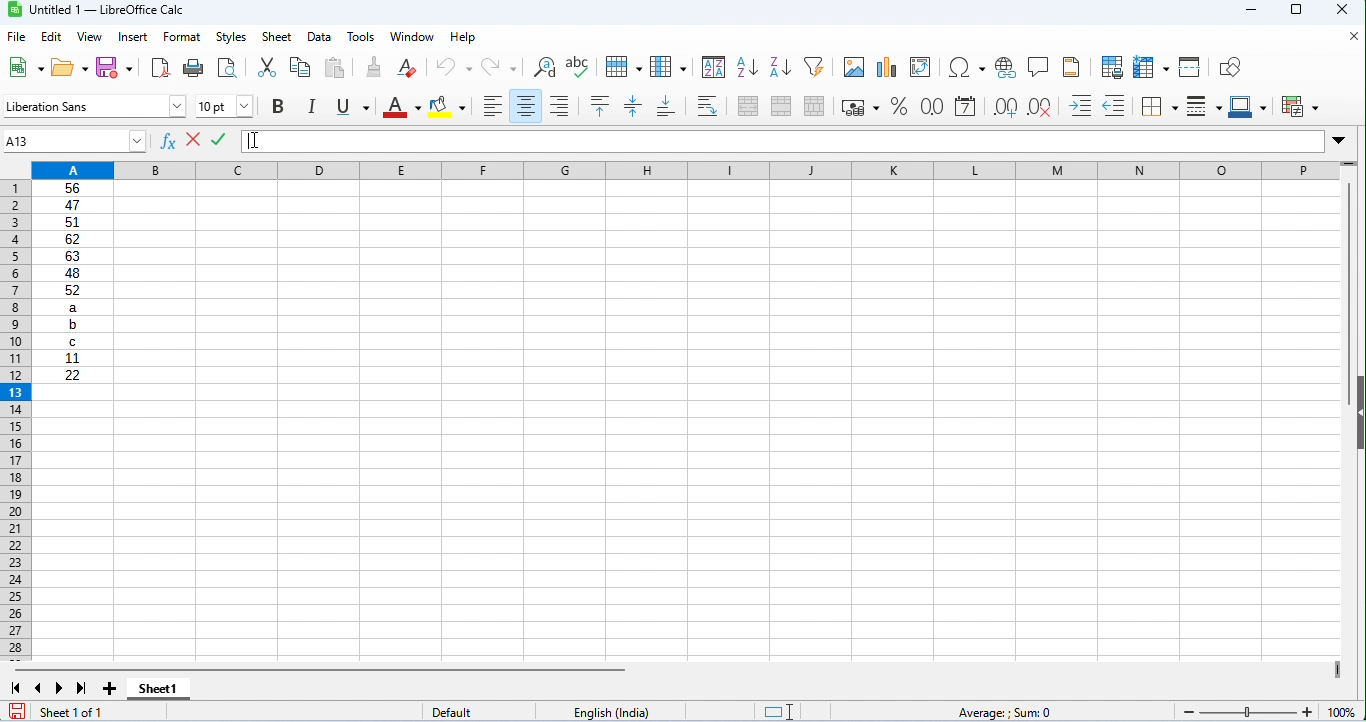  Describe the element at coordinates (666, 106) in the screenshot. I see `align bottom` at that location.